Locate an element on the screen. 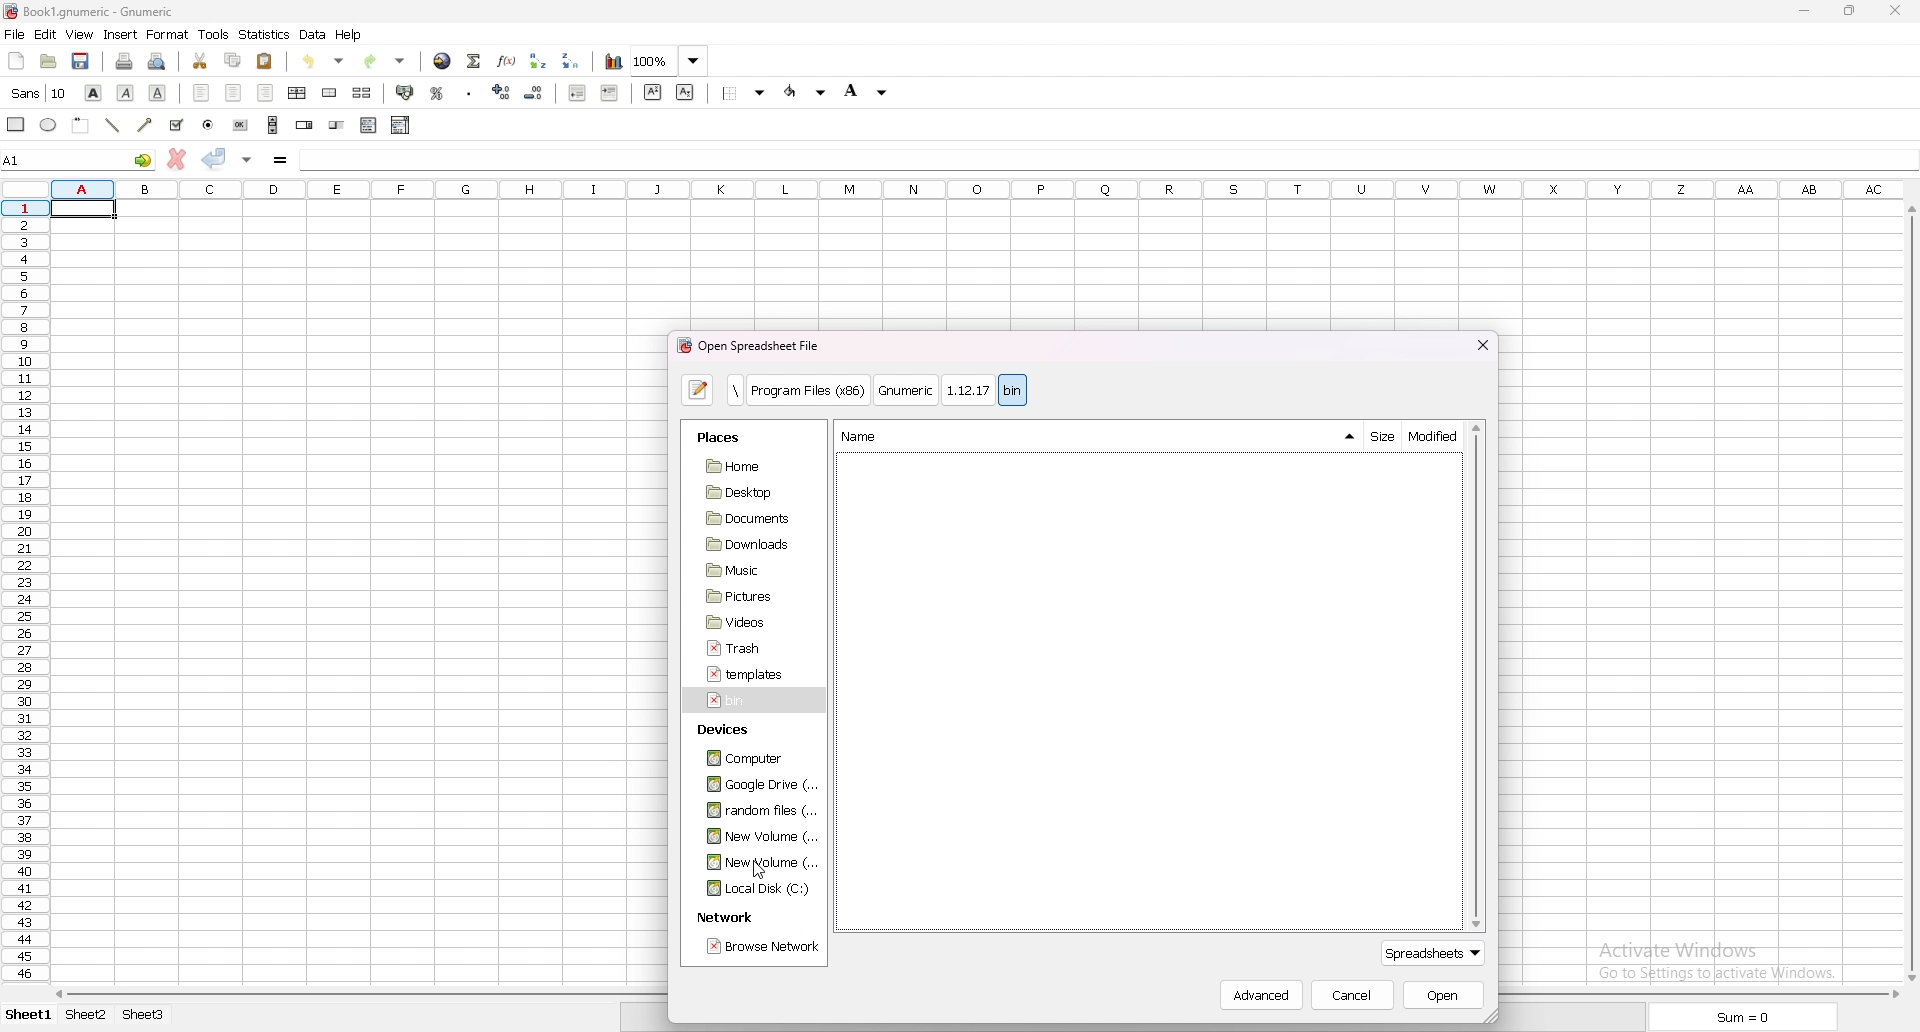  templates is located at coordinates (746, 672).